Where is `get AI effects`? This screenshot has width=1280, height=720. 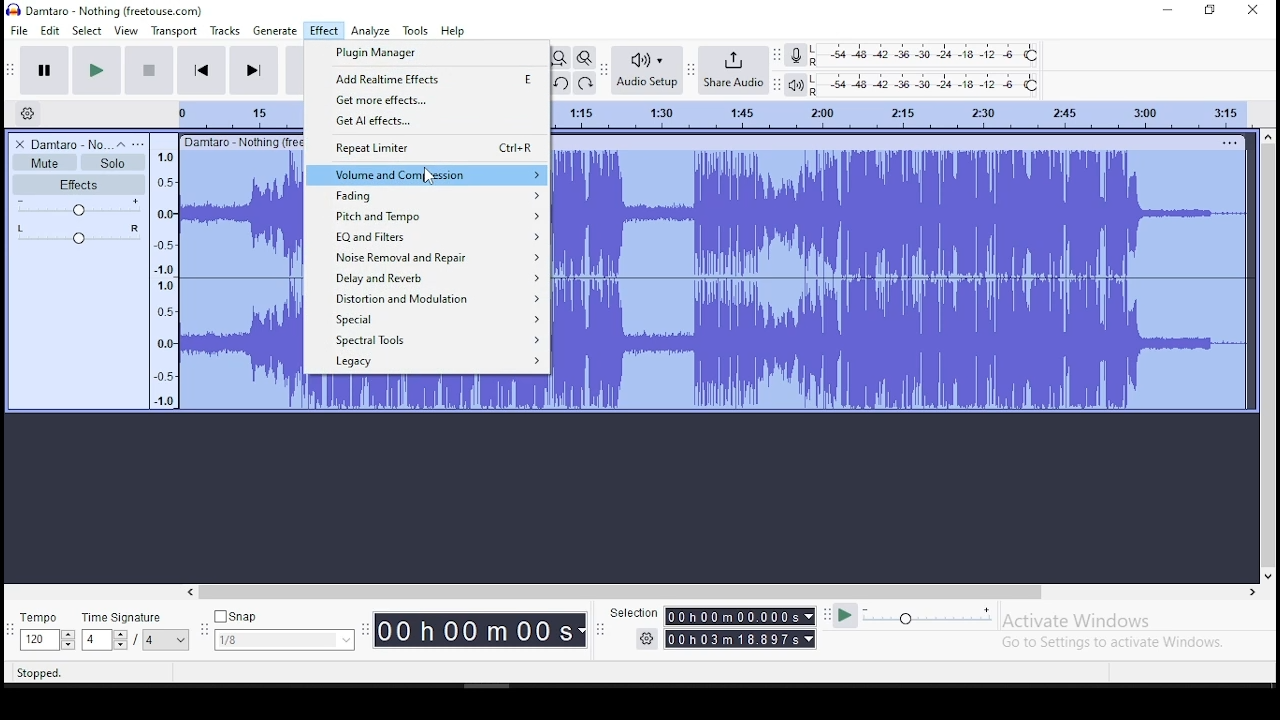 get AI effects is located at coordinates (430, 121).